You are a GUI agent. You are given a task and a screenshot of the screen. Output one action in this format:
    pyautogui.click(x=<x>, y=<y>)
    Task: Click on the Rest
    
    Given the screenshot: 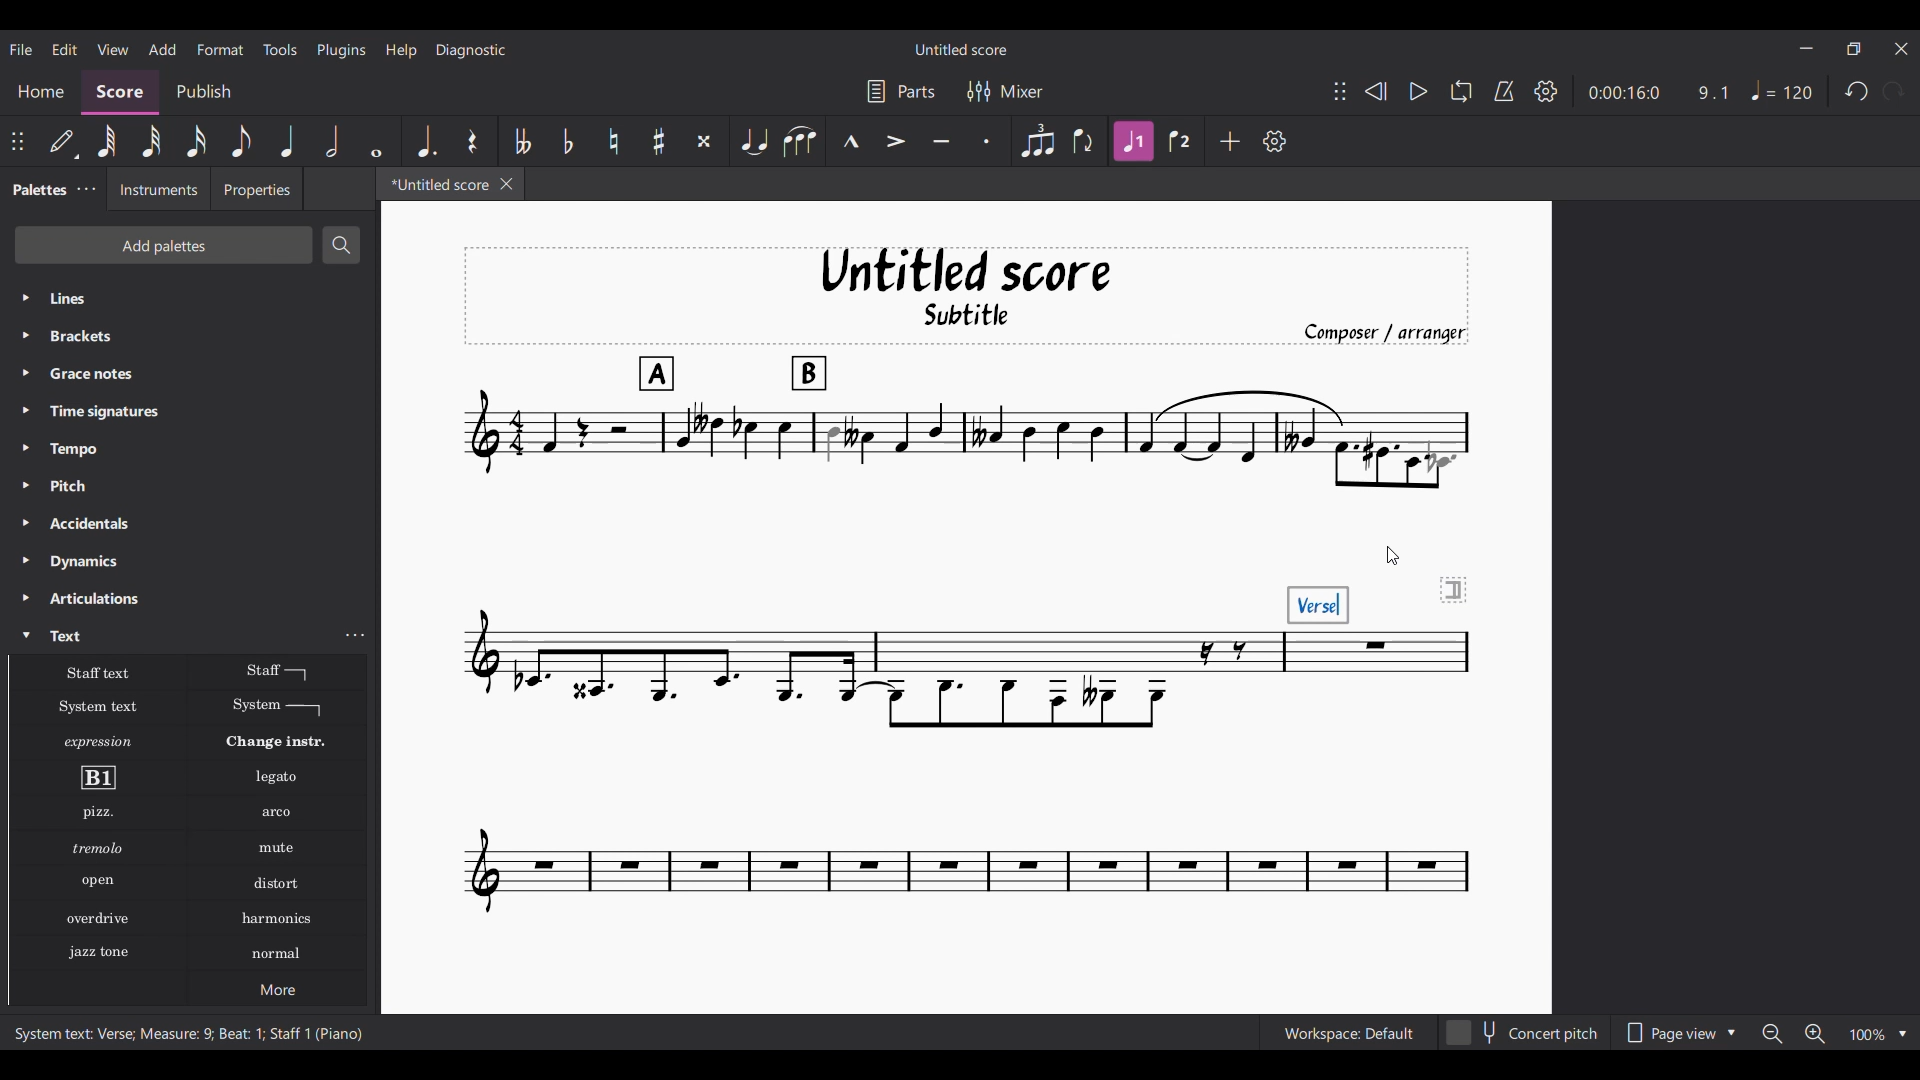 What is the action you would take?
    pyautogui.click(x=473, y=141)
    